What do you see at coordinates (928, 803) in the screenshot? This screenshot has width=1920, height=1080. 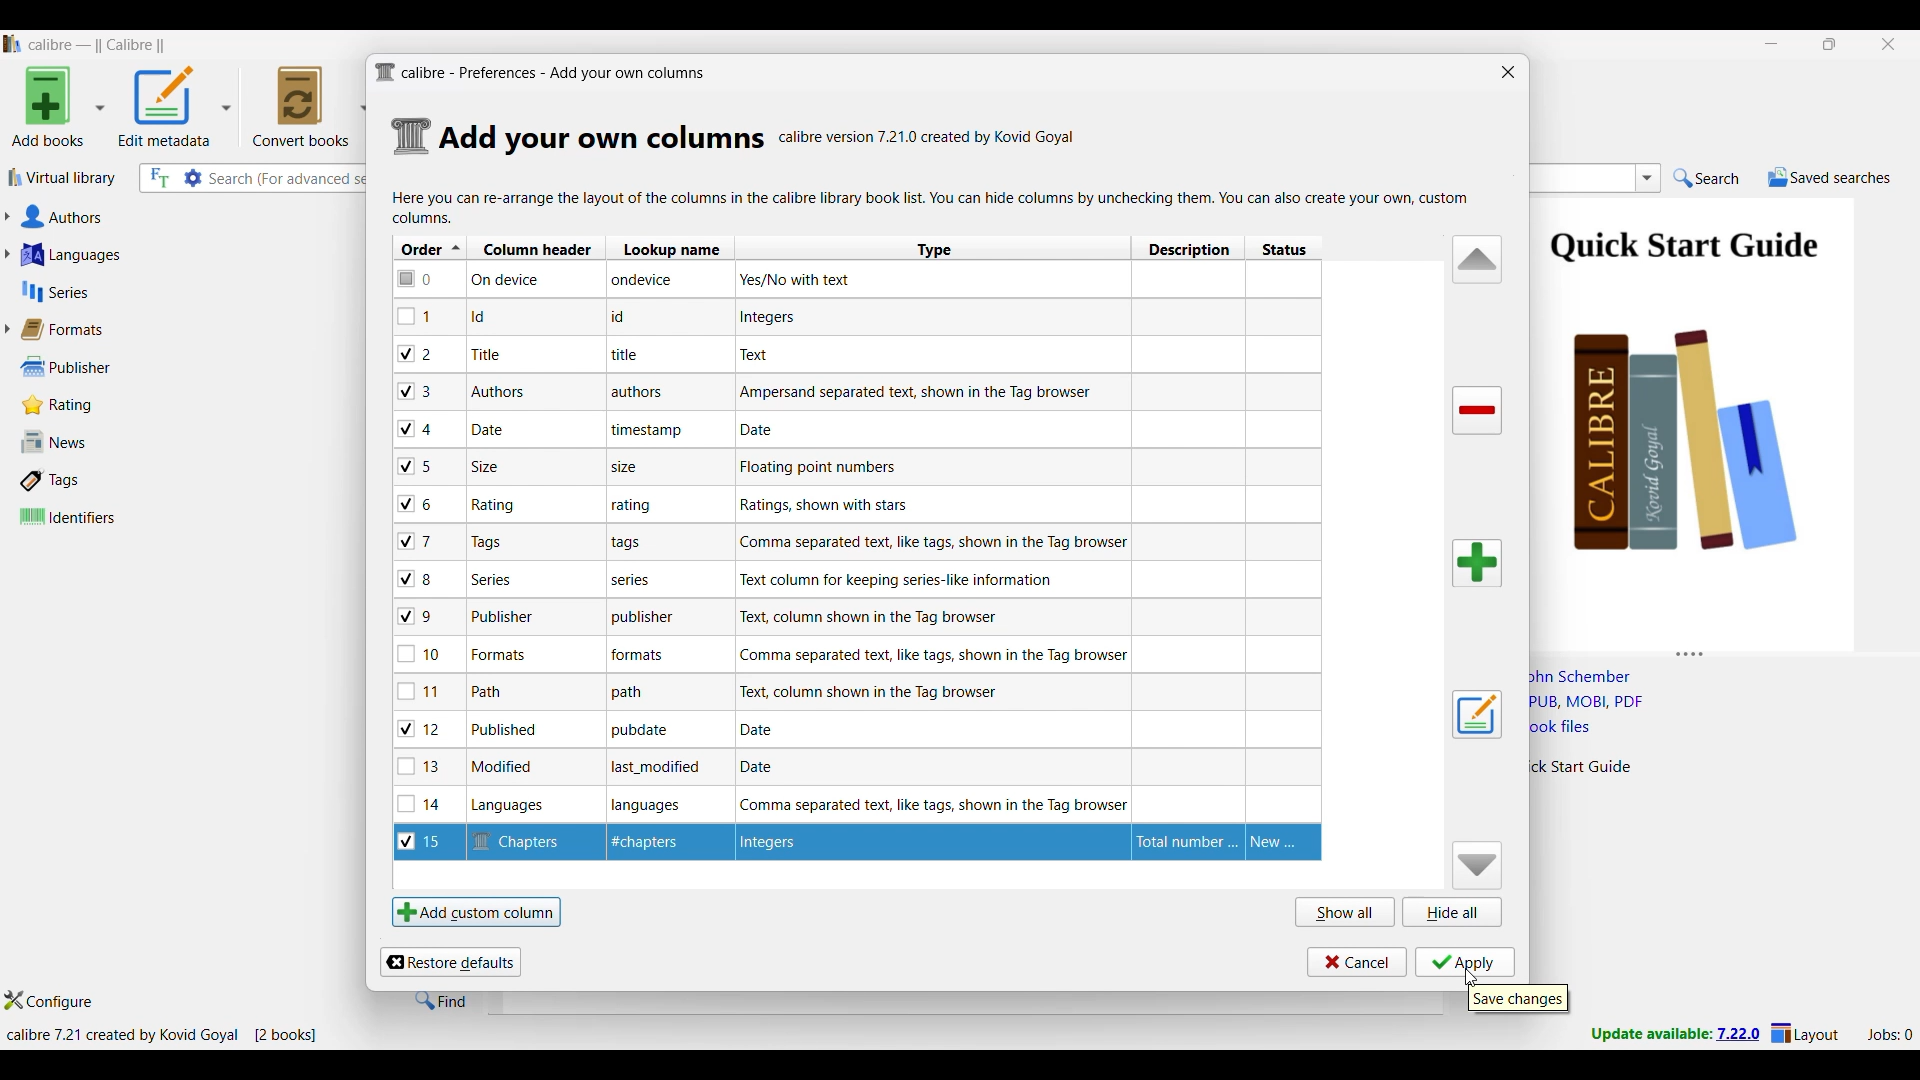 I see `Explanation` at bounding box center [928, 803].